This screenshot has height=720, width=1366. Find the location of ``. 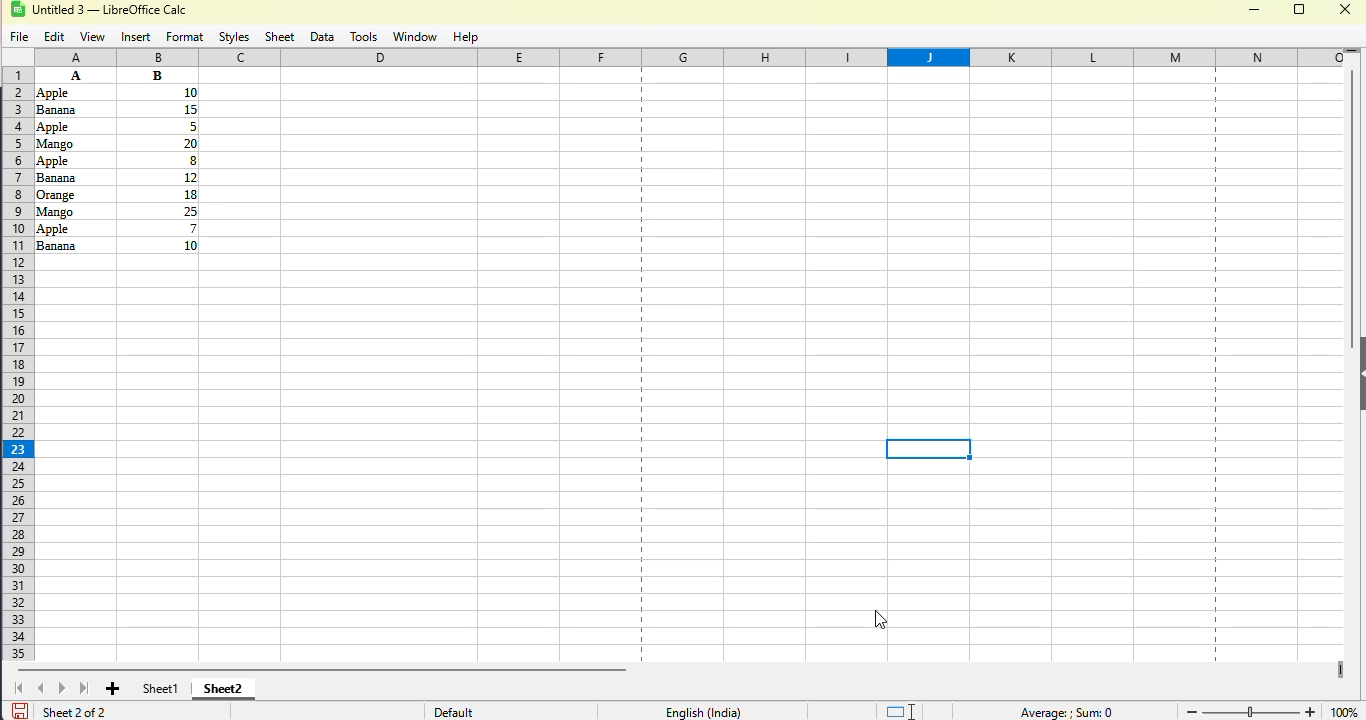

 is located at coordinates (158, 92).